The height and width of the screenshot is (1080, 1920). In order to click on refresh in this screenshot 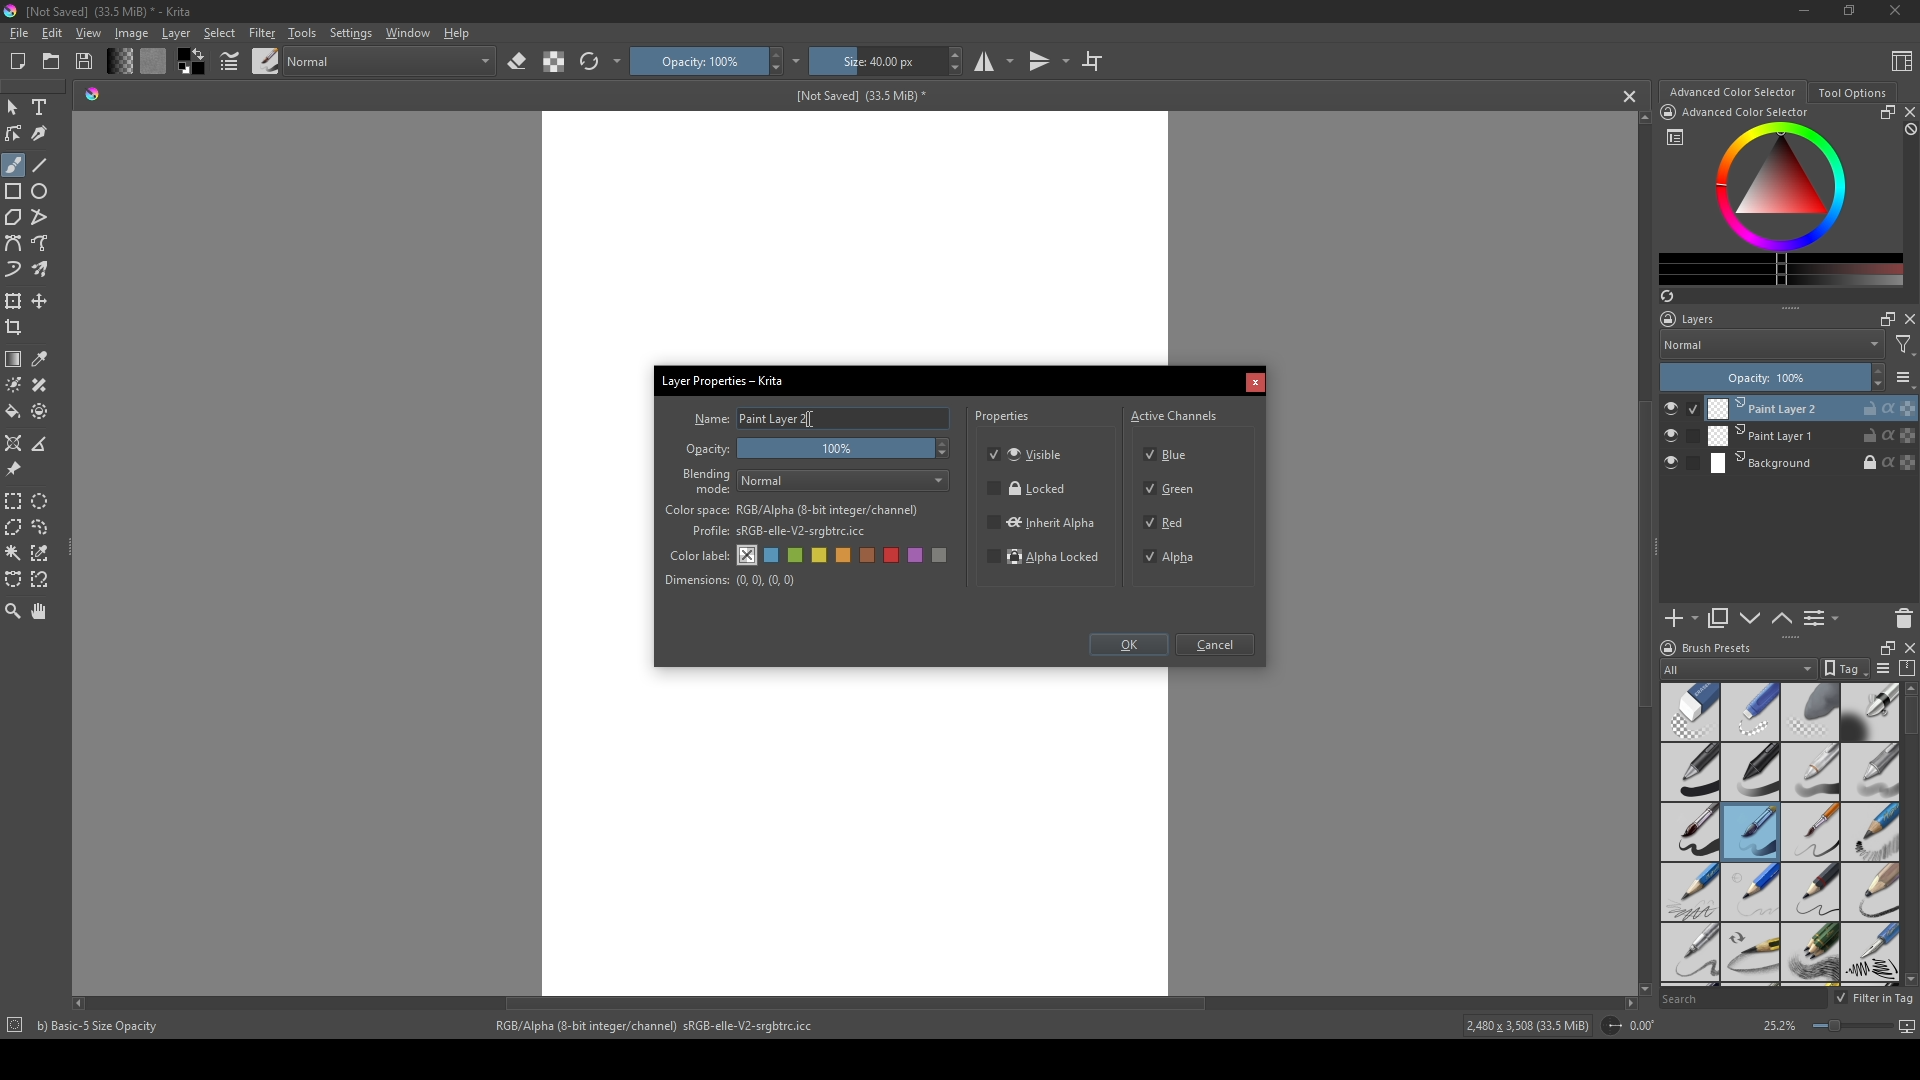, I will do `click(1666, 296)`.